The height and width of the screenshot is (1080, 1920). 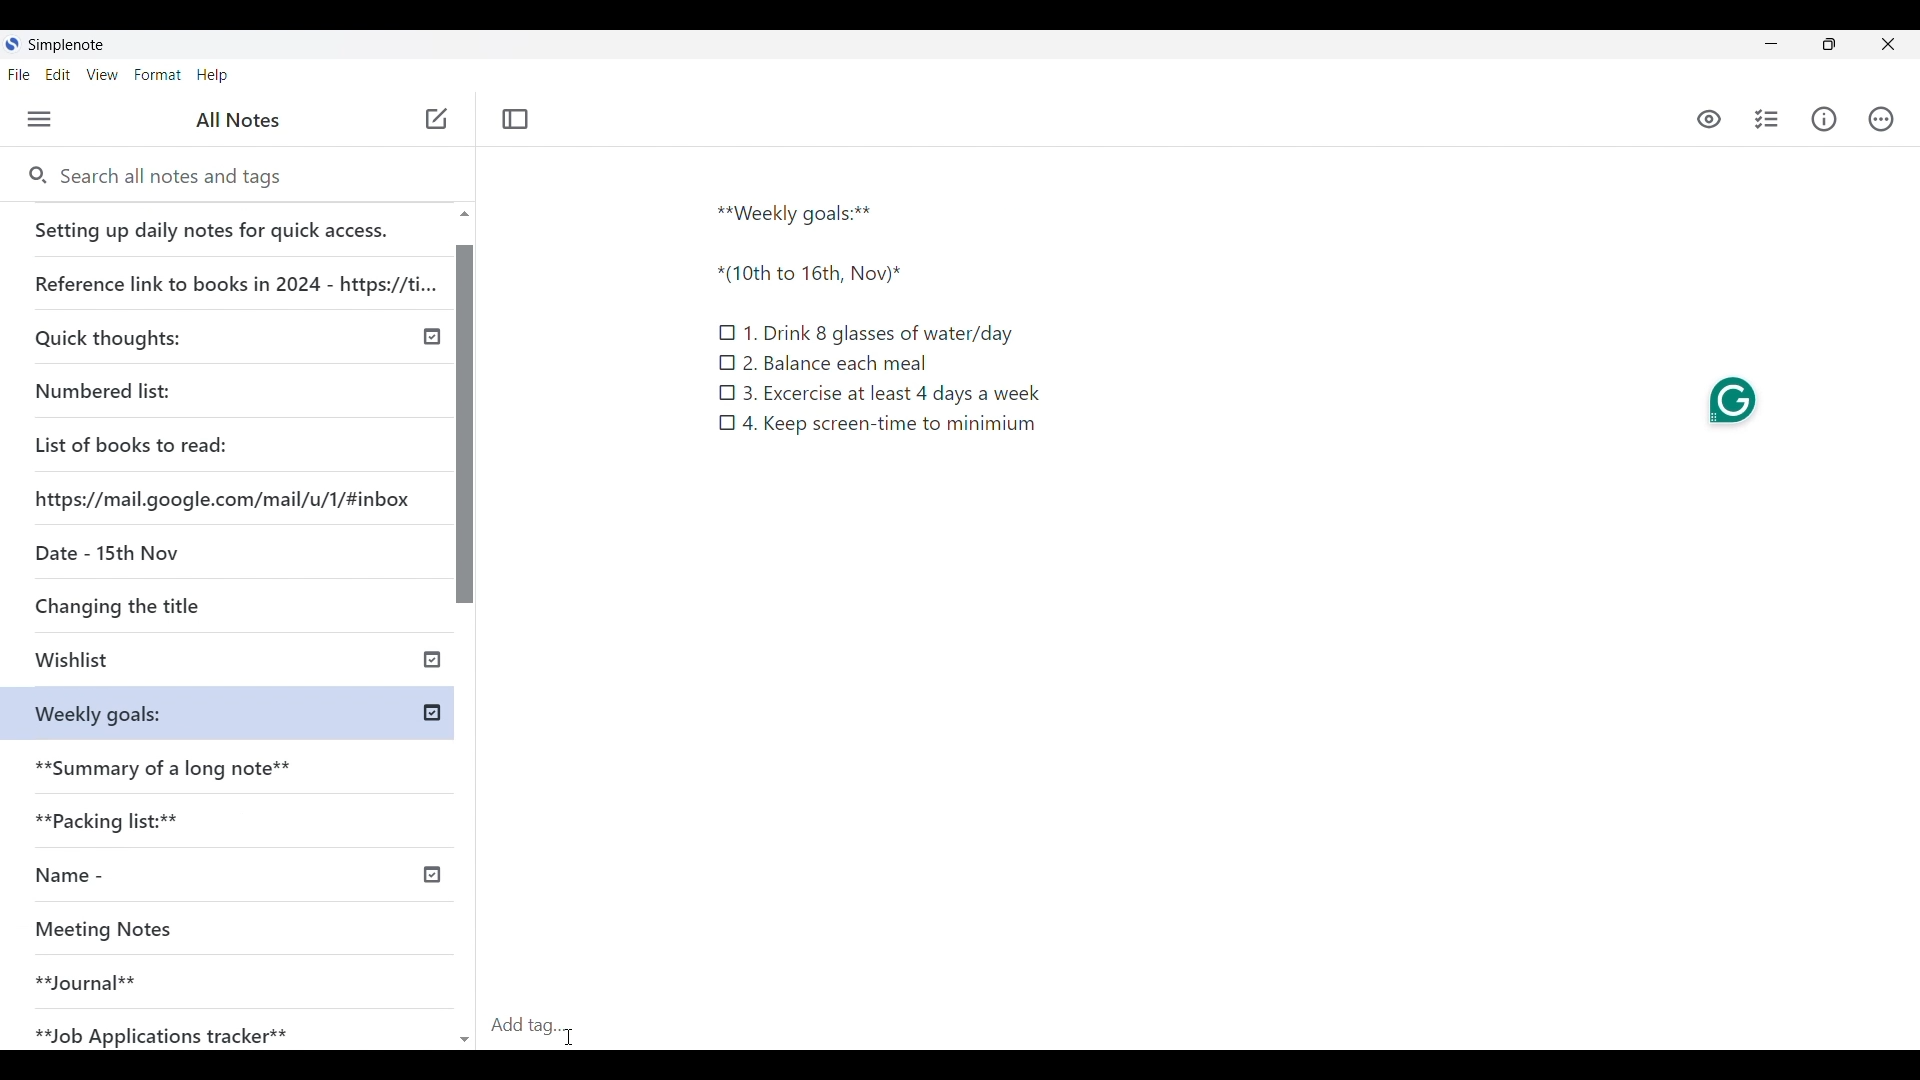 What do you see at coordinates (1766, 119) in the screenshot?
I see `Insert checklist` at bounding box center [1766, 119].